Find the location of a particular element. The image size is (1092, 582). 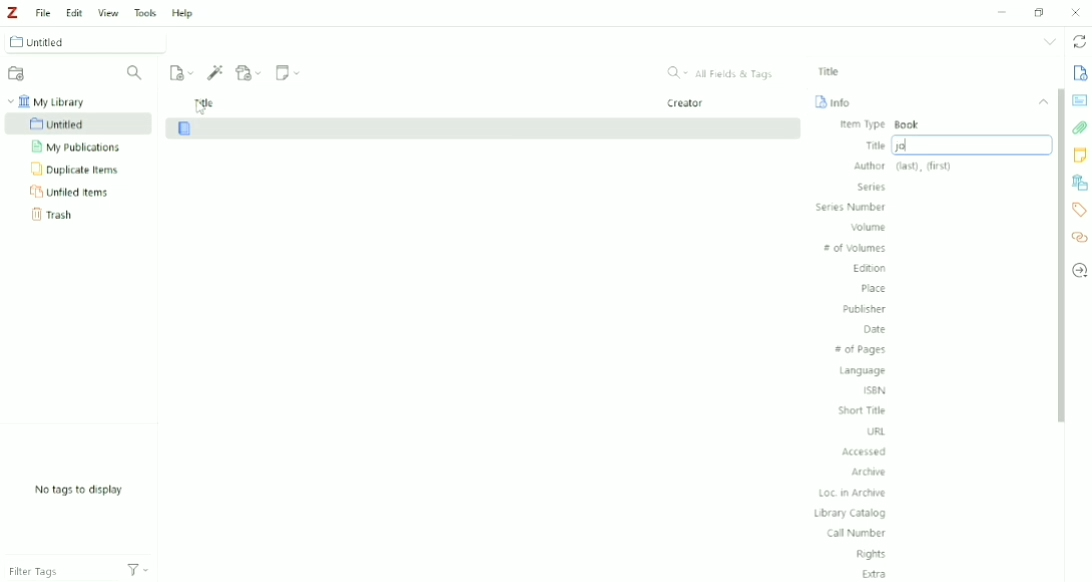

Minimize is located at coordinates (1003, 13).